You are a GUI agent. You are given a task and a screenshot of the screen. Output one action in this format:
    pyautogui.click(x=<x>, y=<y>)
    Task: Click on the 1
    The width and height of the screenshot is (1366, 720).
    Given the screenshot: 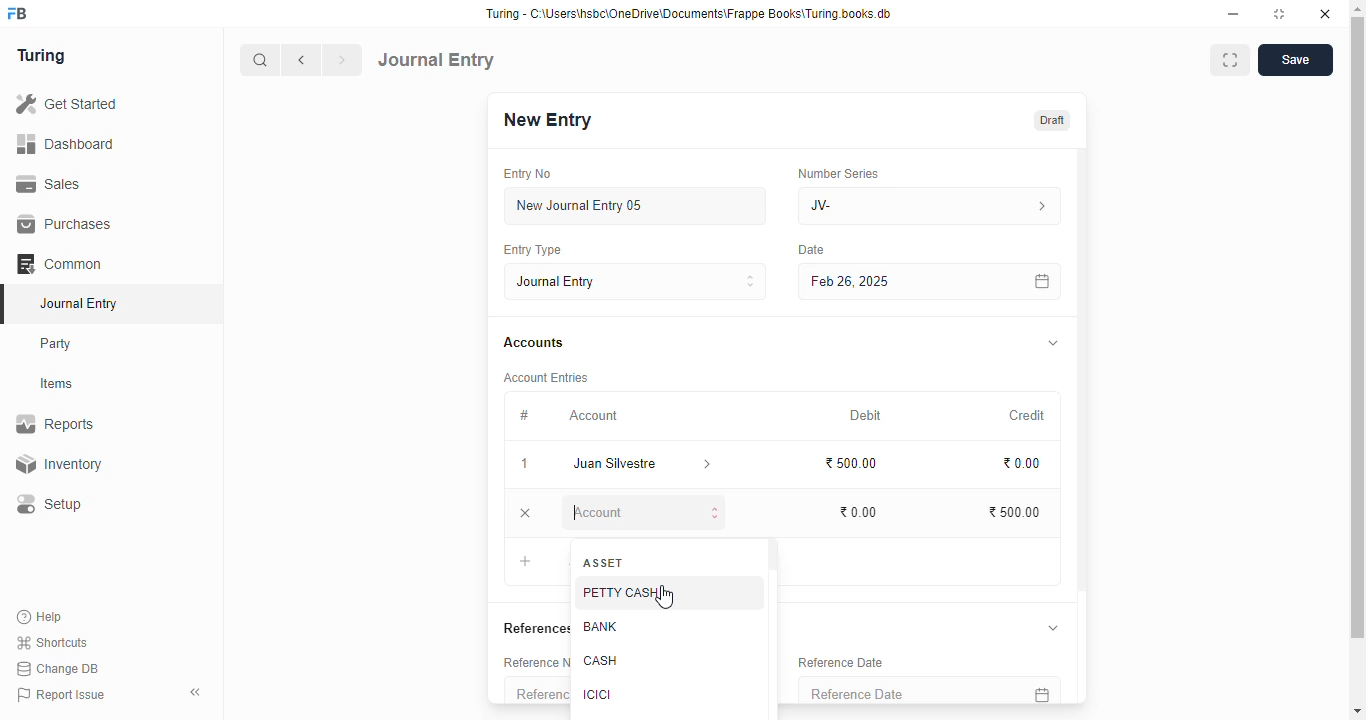 What is the action you would take?
    pyautogui.click(x=525, y=466)
    